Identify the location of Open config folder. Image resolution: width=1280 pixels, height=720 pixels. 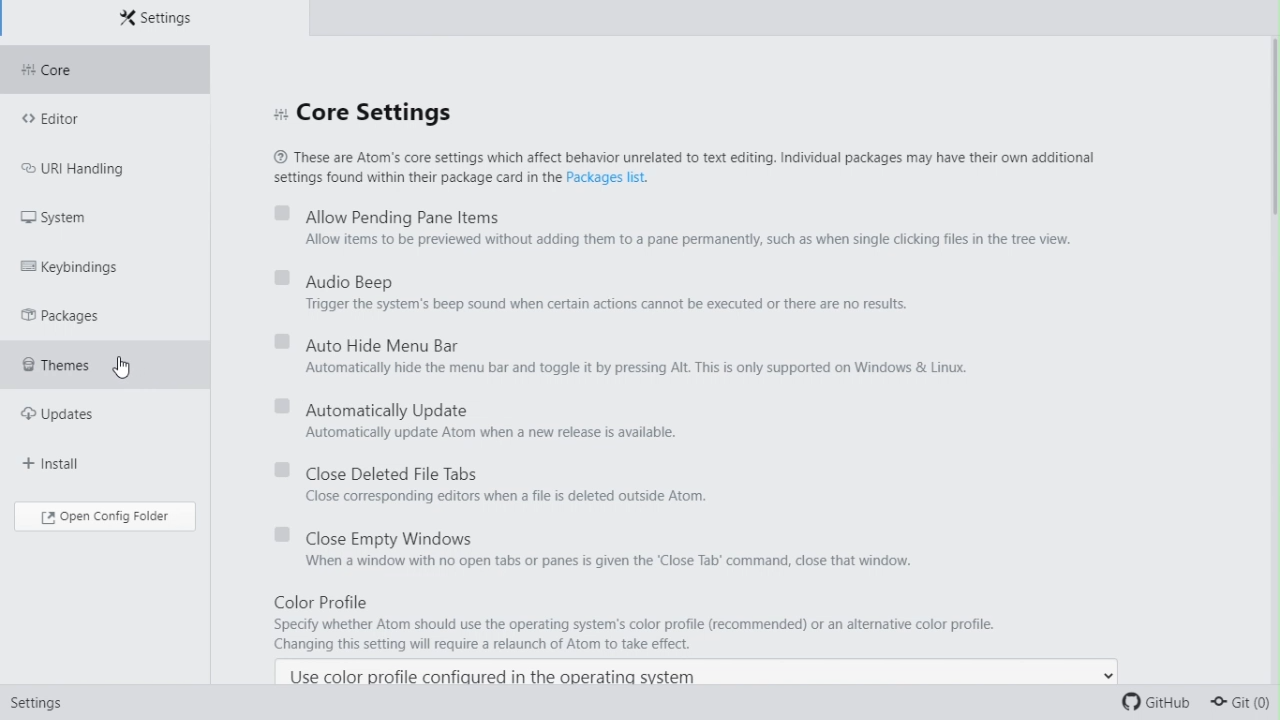
(107, 519).